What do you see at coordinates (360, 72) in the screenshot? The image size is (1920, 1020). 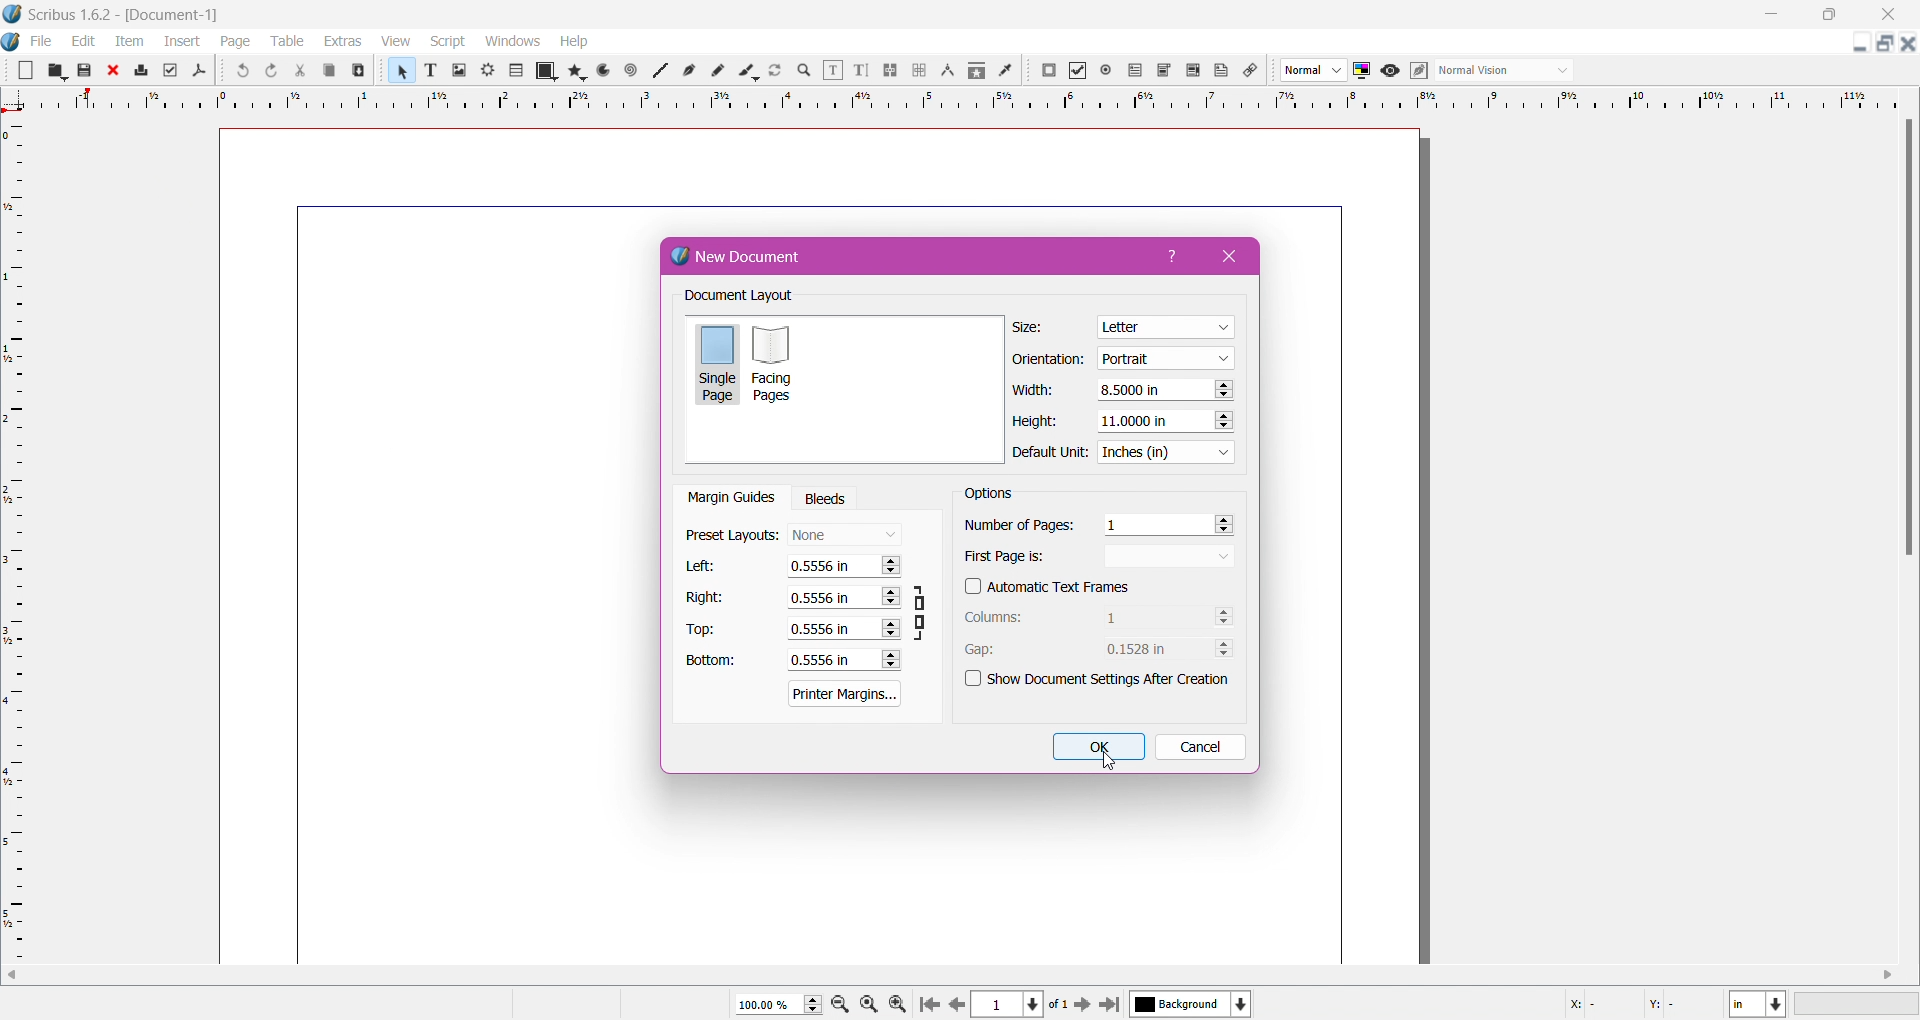 I see `paste` at bounding box center [360, 72].